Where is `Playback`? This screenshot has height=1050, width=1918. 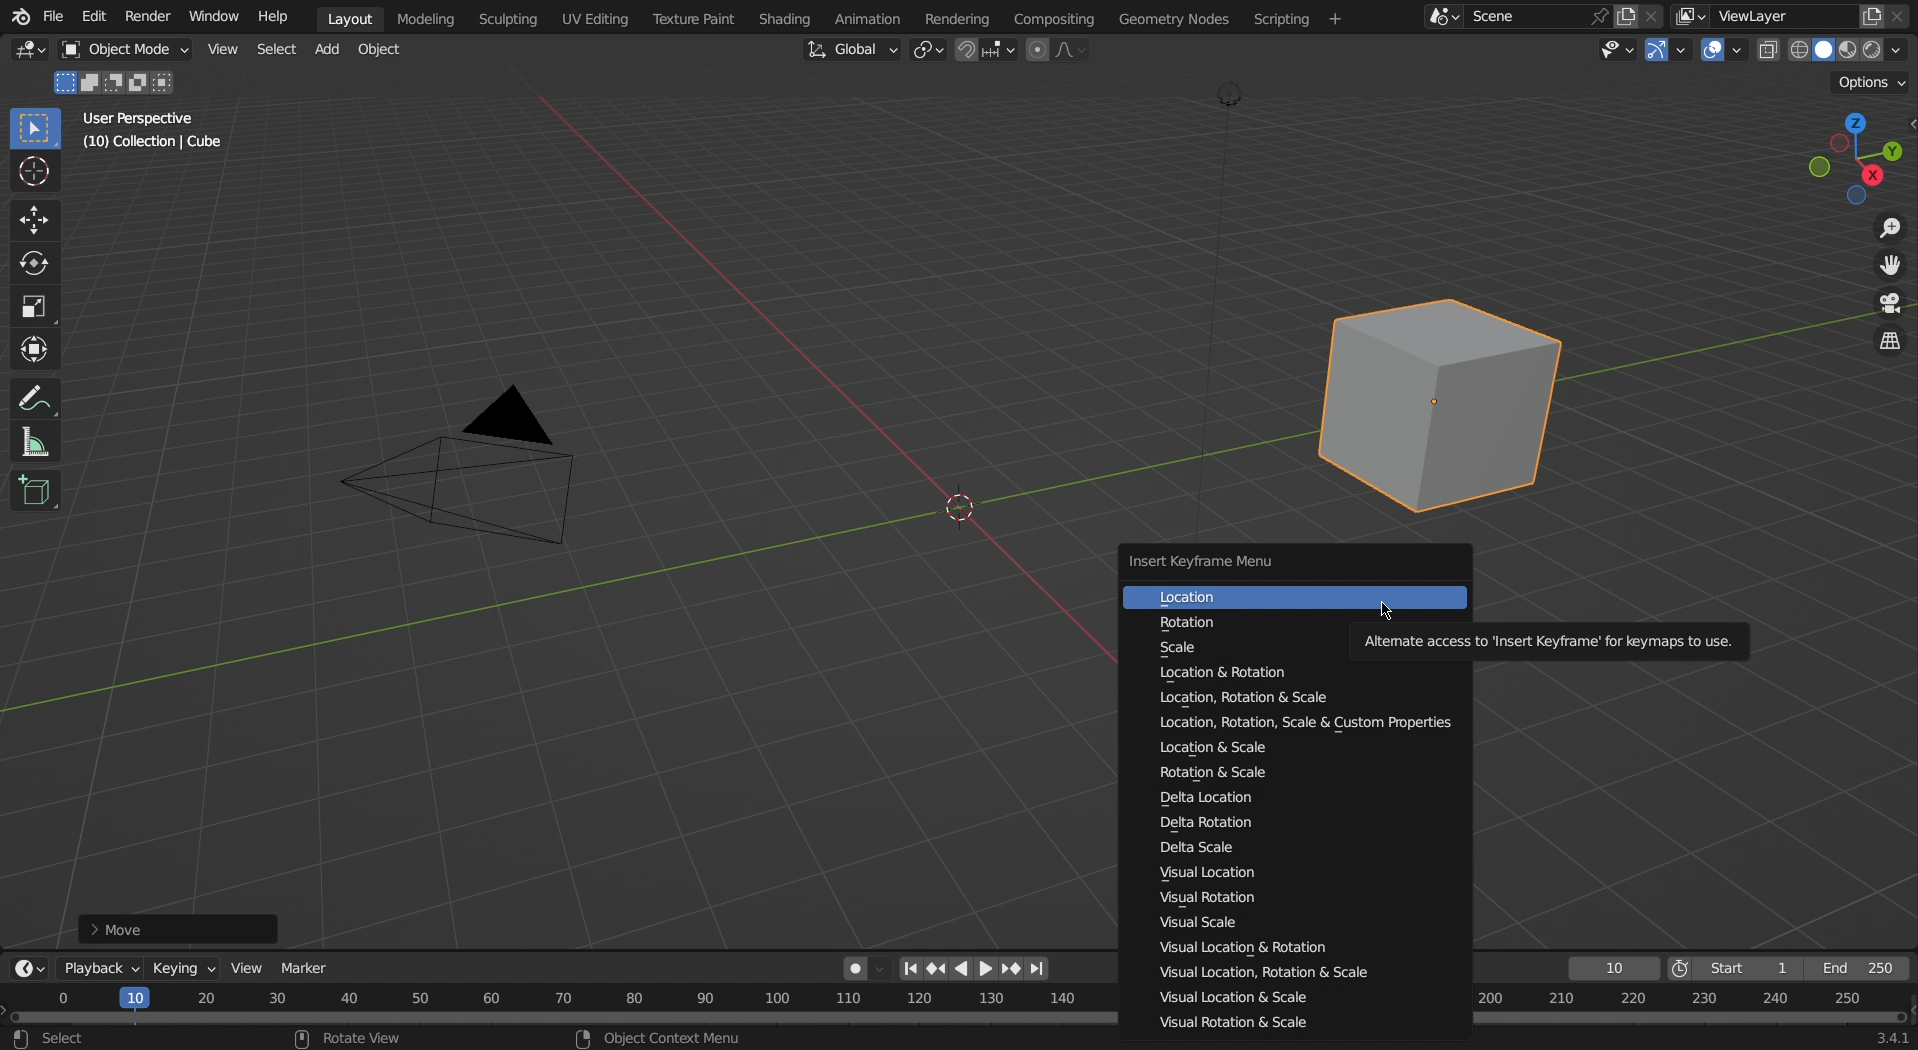
Playback is located at coordinates (95, 968).